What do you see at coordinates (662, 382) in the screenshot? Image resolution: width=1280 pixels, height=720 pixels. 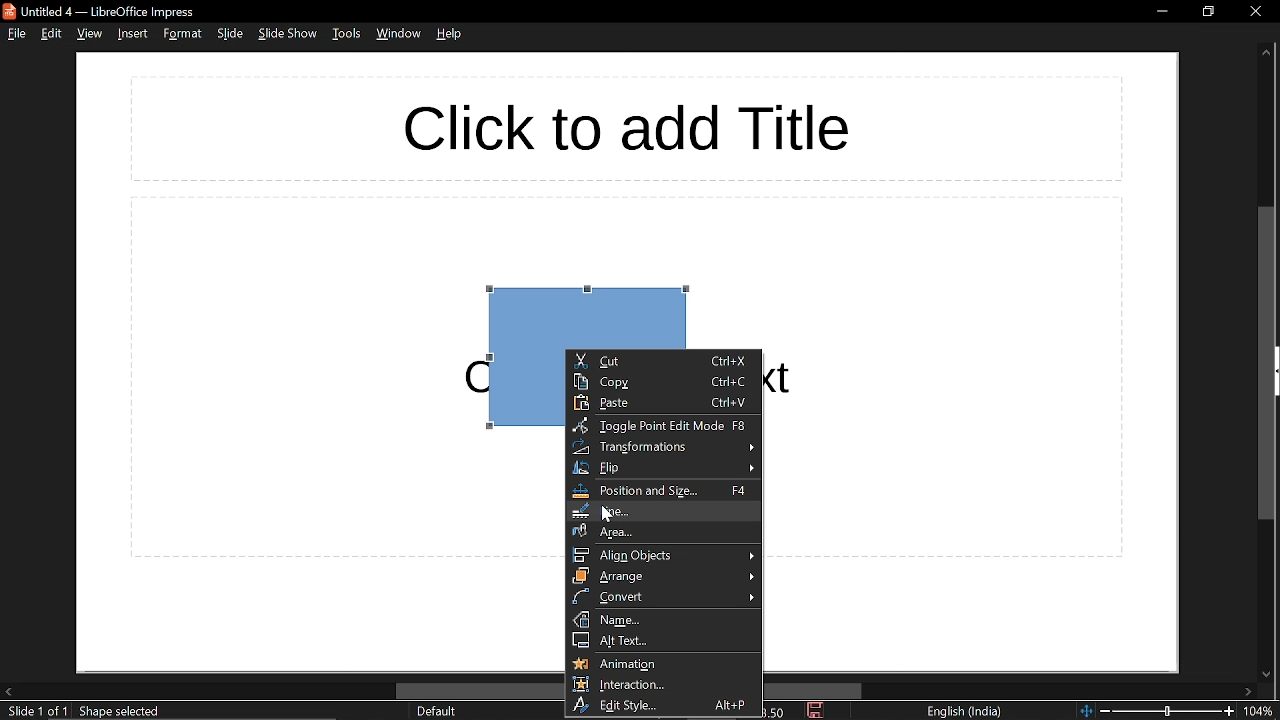 I see `copy` at bounding box center [662, 382].